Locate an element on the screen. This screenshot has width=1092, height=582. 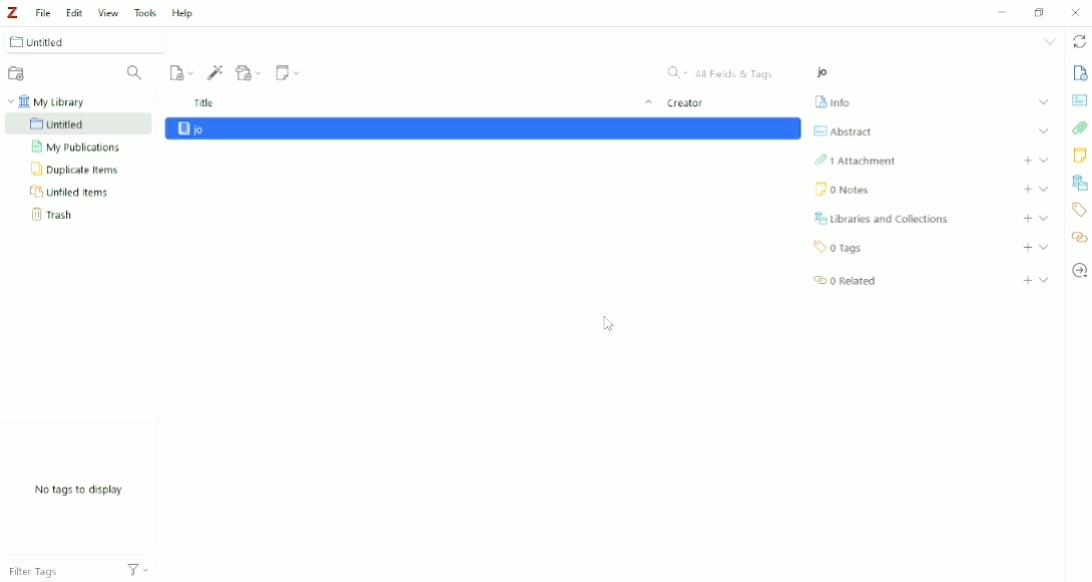
Expand Section is located at coordinates (1045, 160).